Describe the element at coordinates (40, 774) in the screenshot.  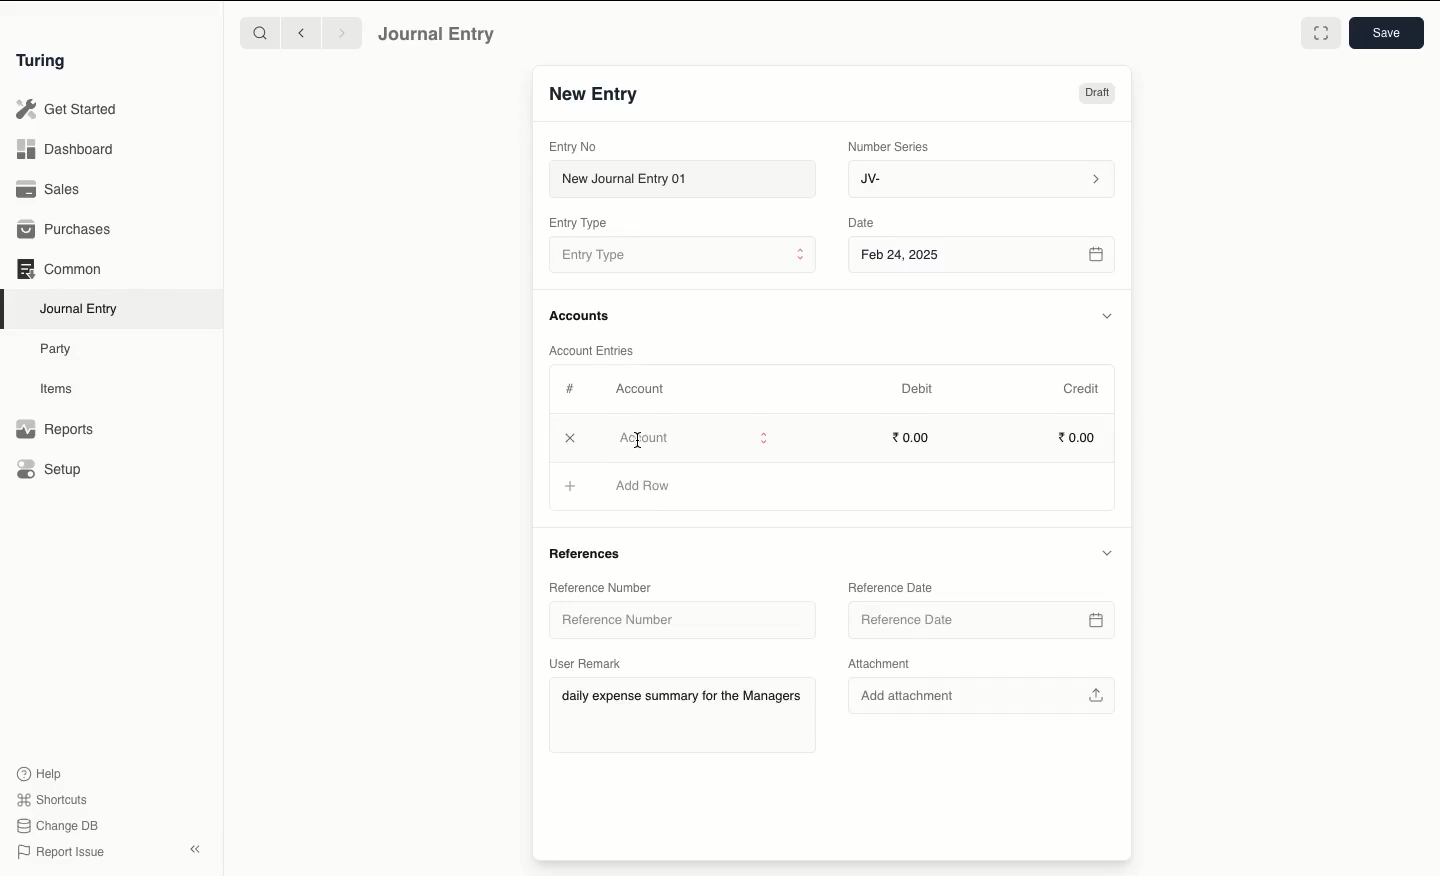
I see `Help` at that location.